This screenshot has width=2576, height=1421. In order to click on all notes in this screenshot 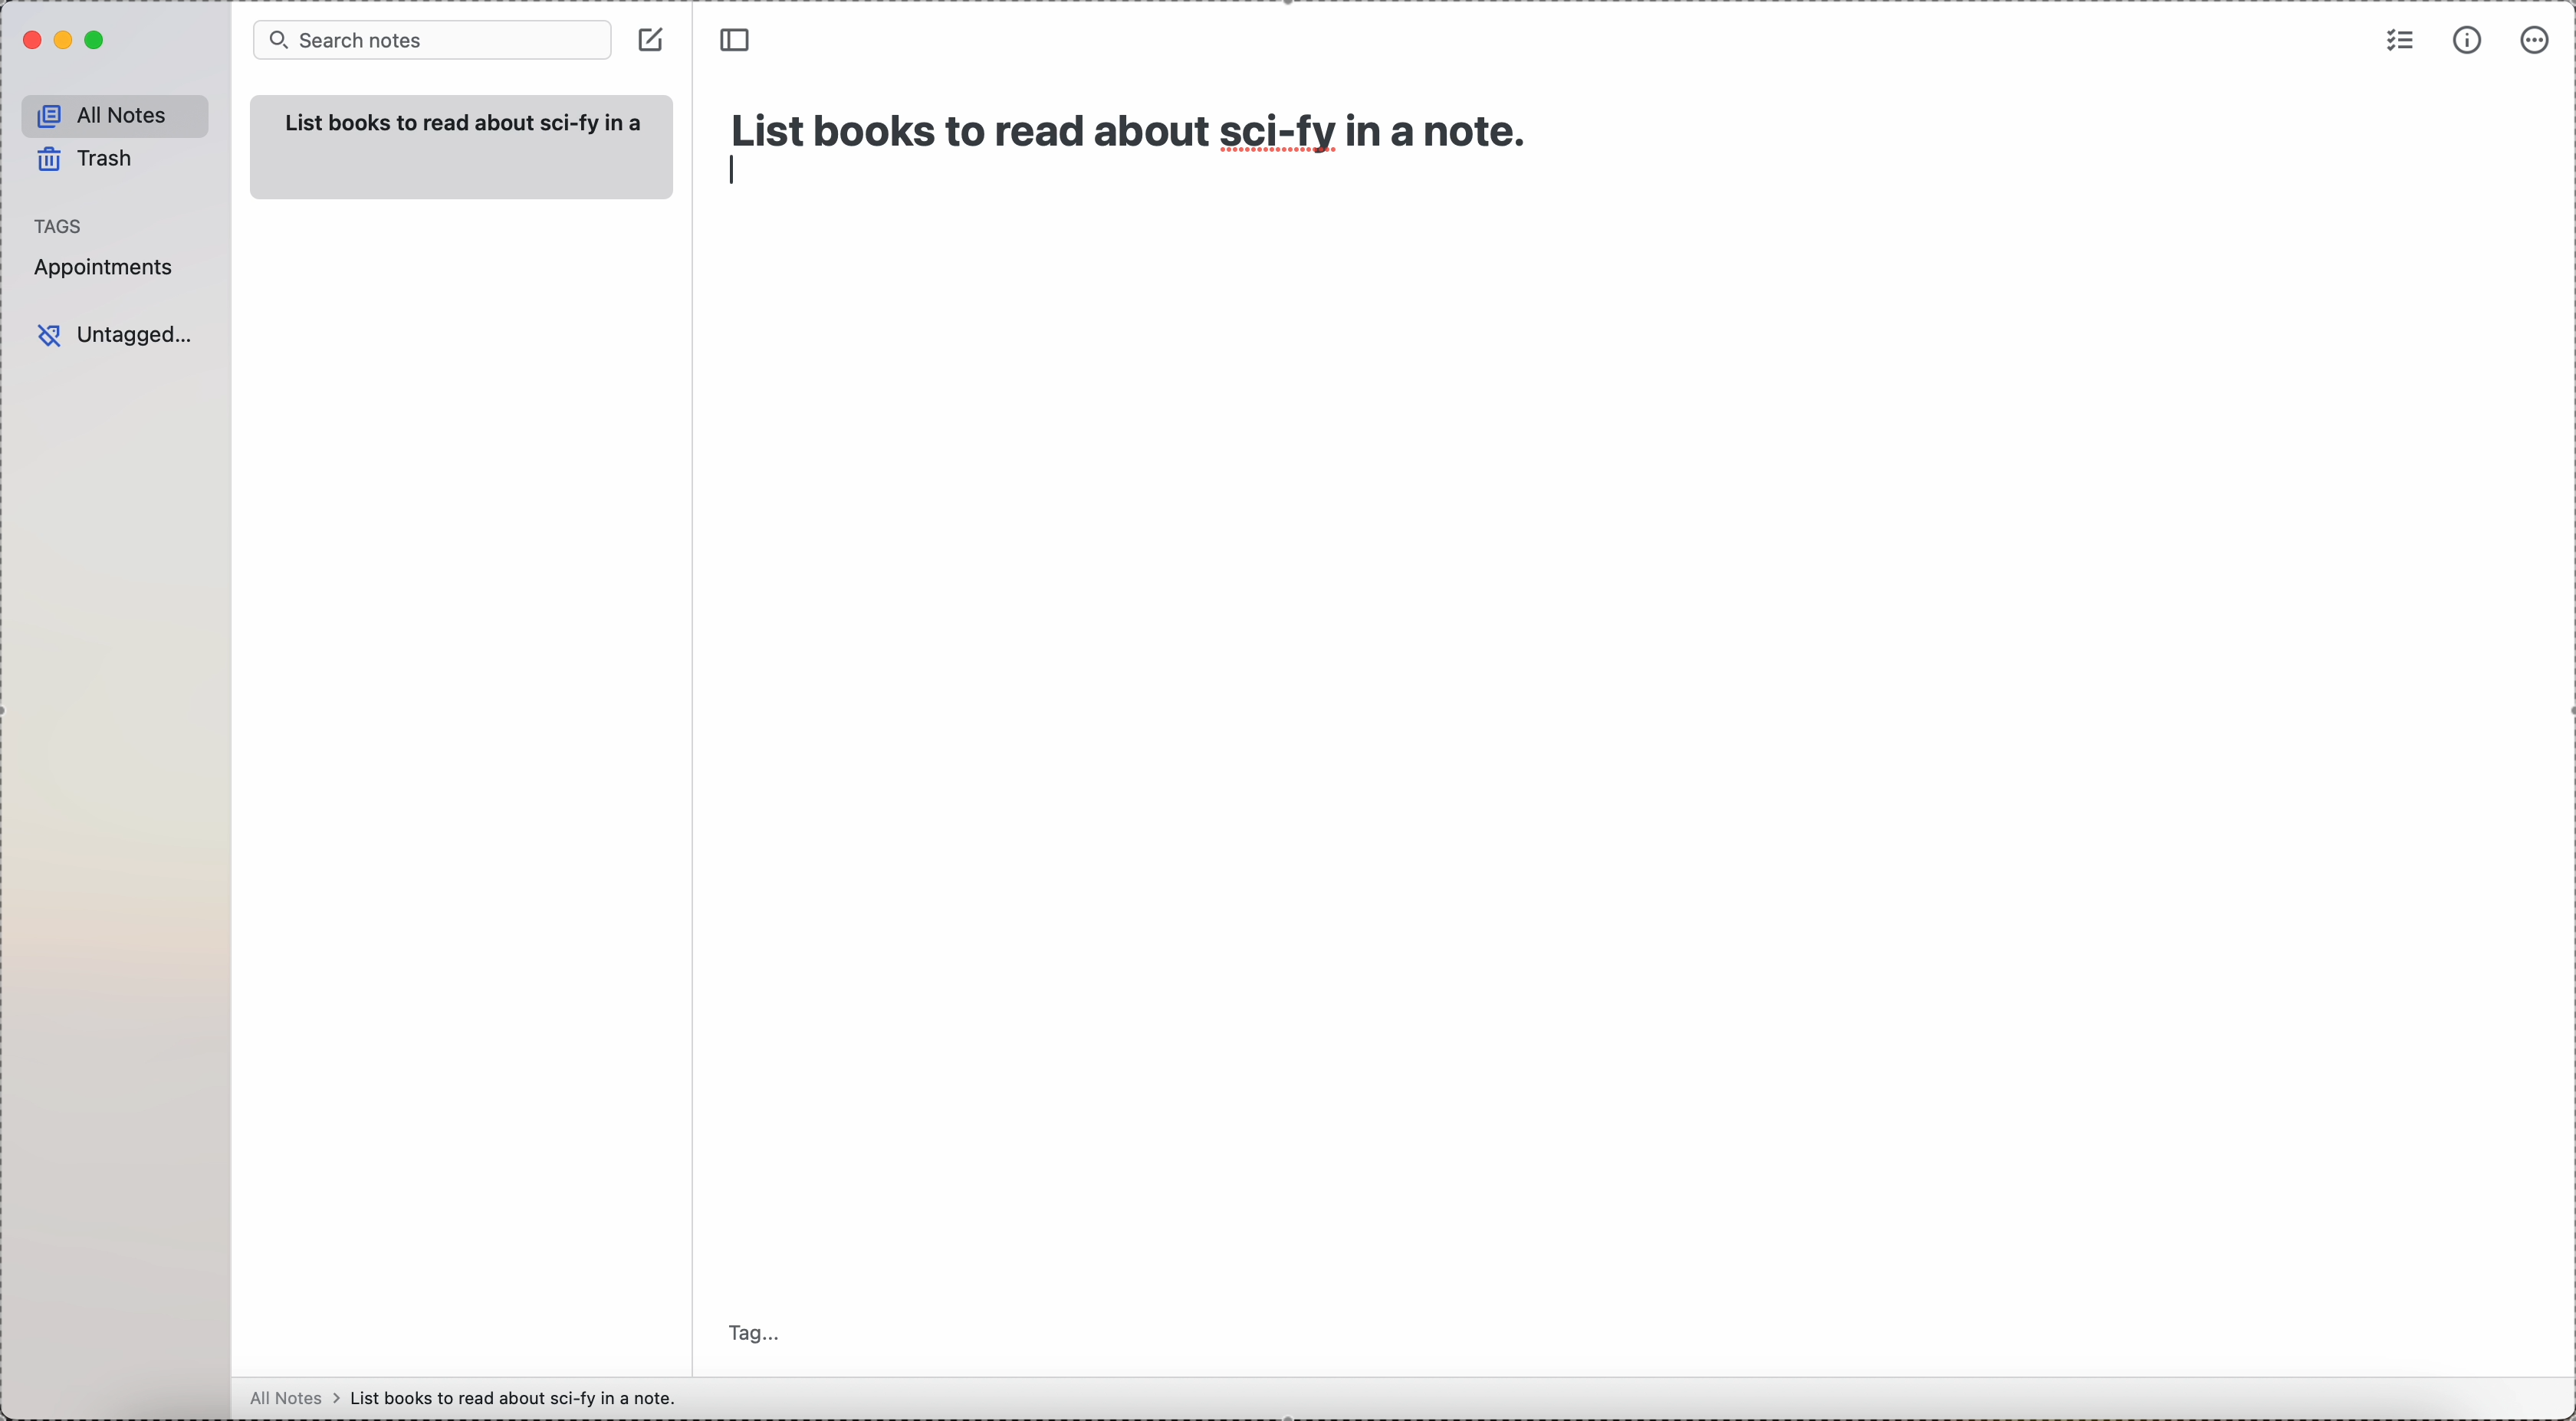, I will do `click(110, 112)`.